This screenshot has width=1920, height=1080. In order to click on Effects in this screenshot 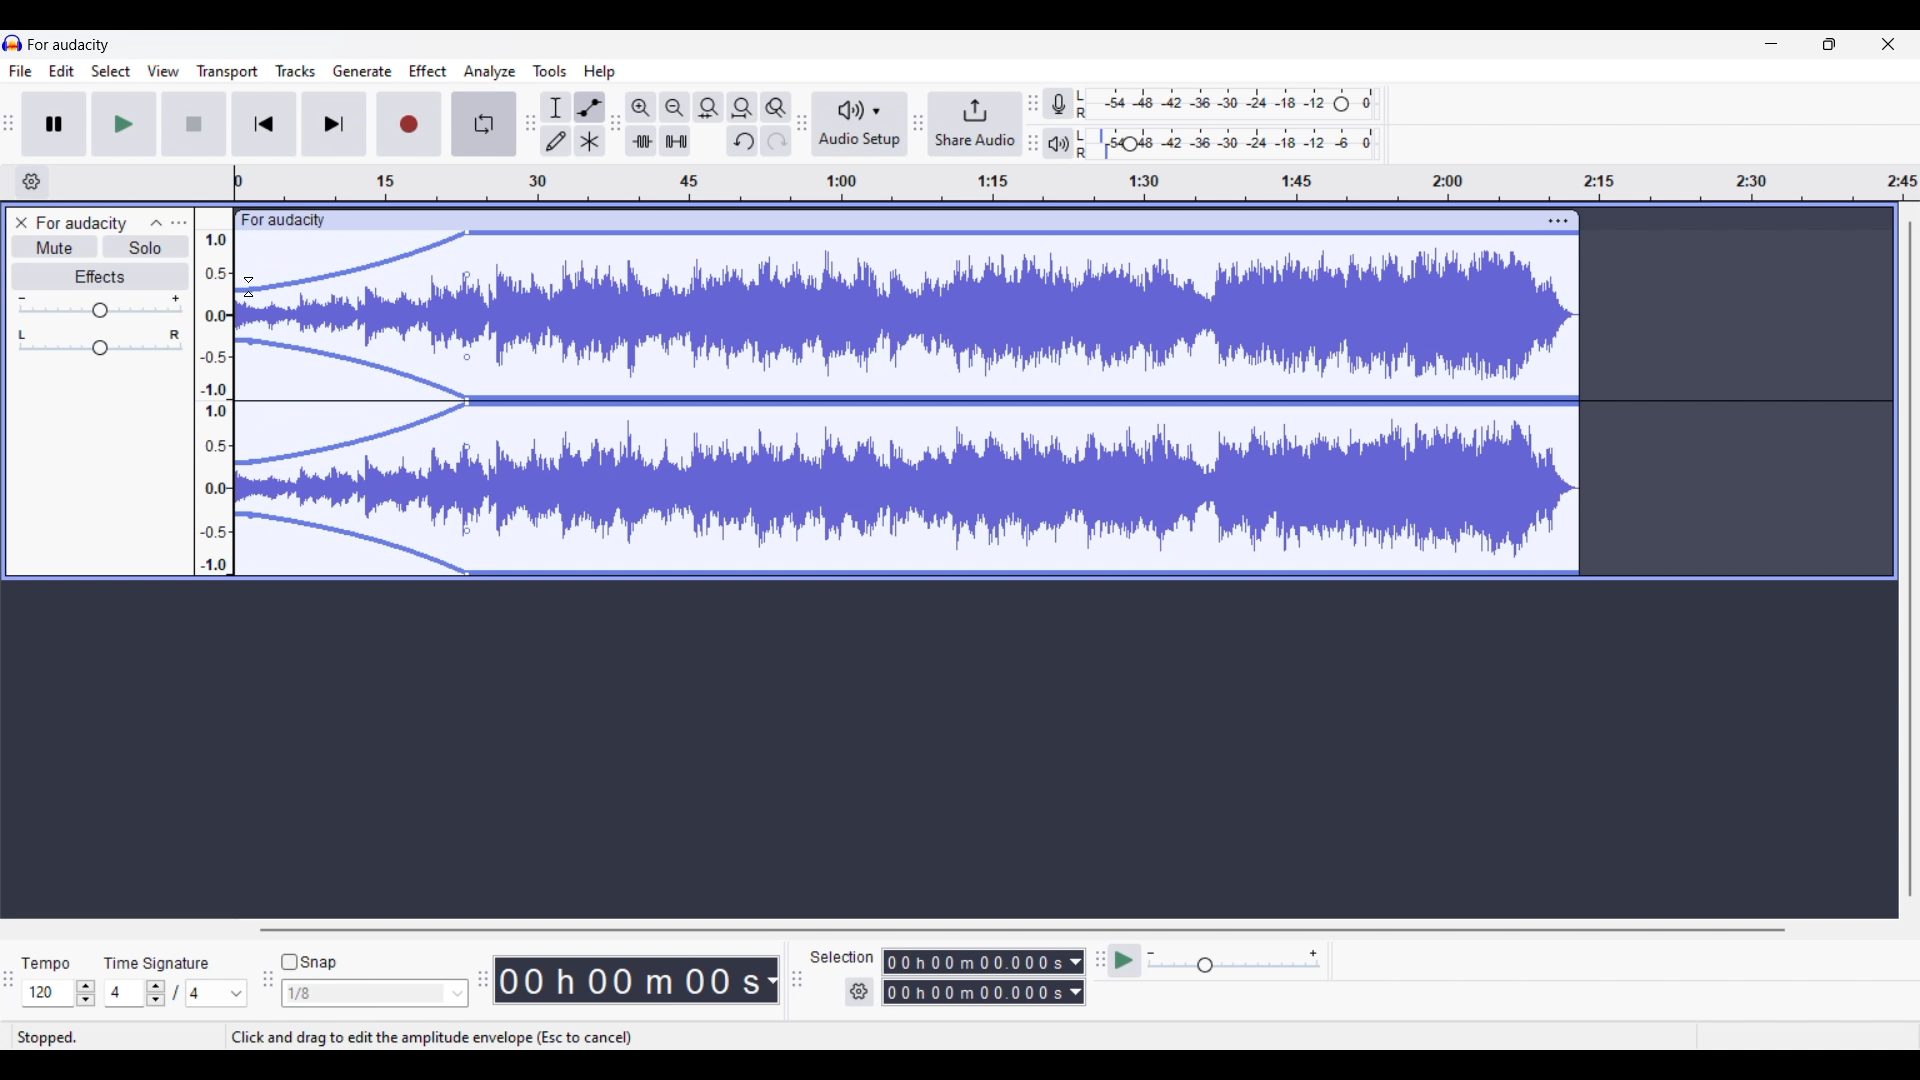, I will do `click(100, 276)`.